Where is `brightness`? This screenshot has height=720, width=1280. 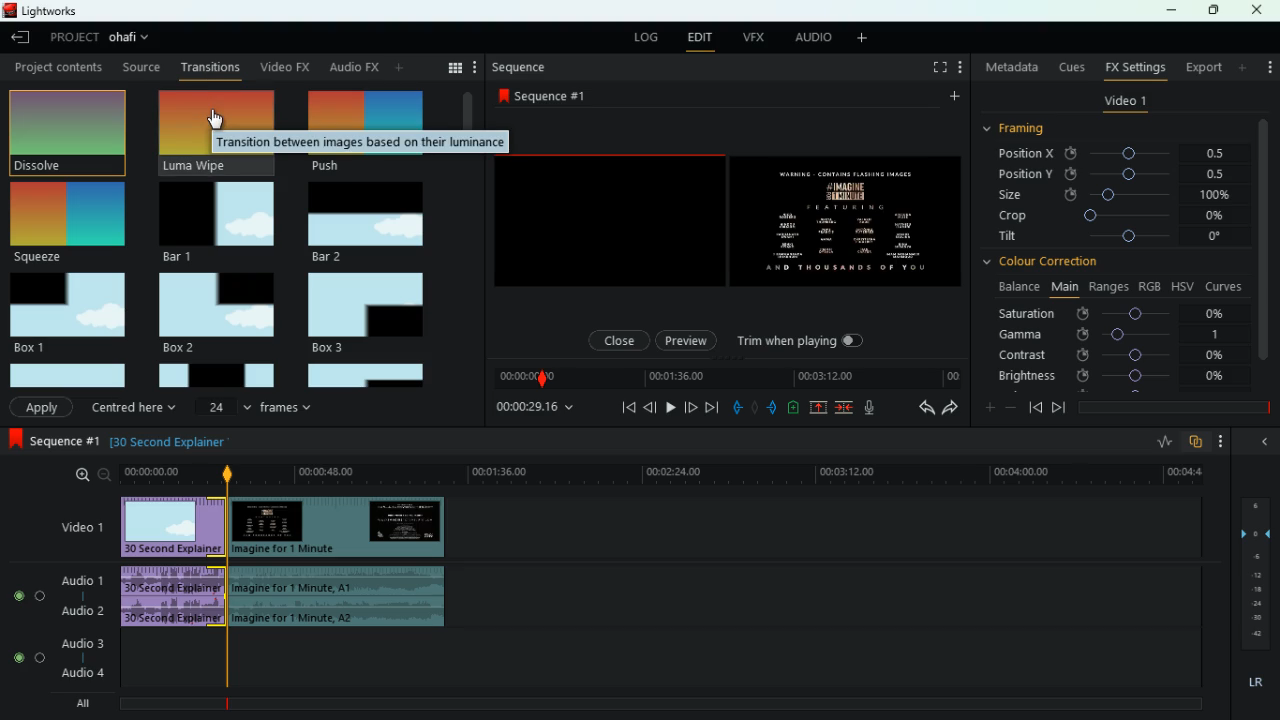
brightness is located at coordinates (1113, 377).